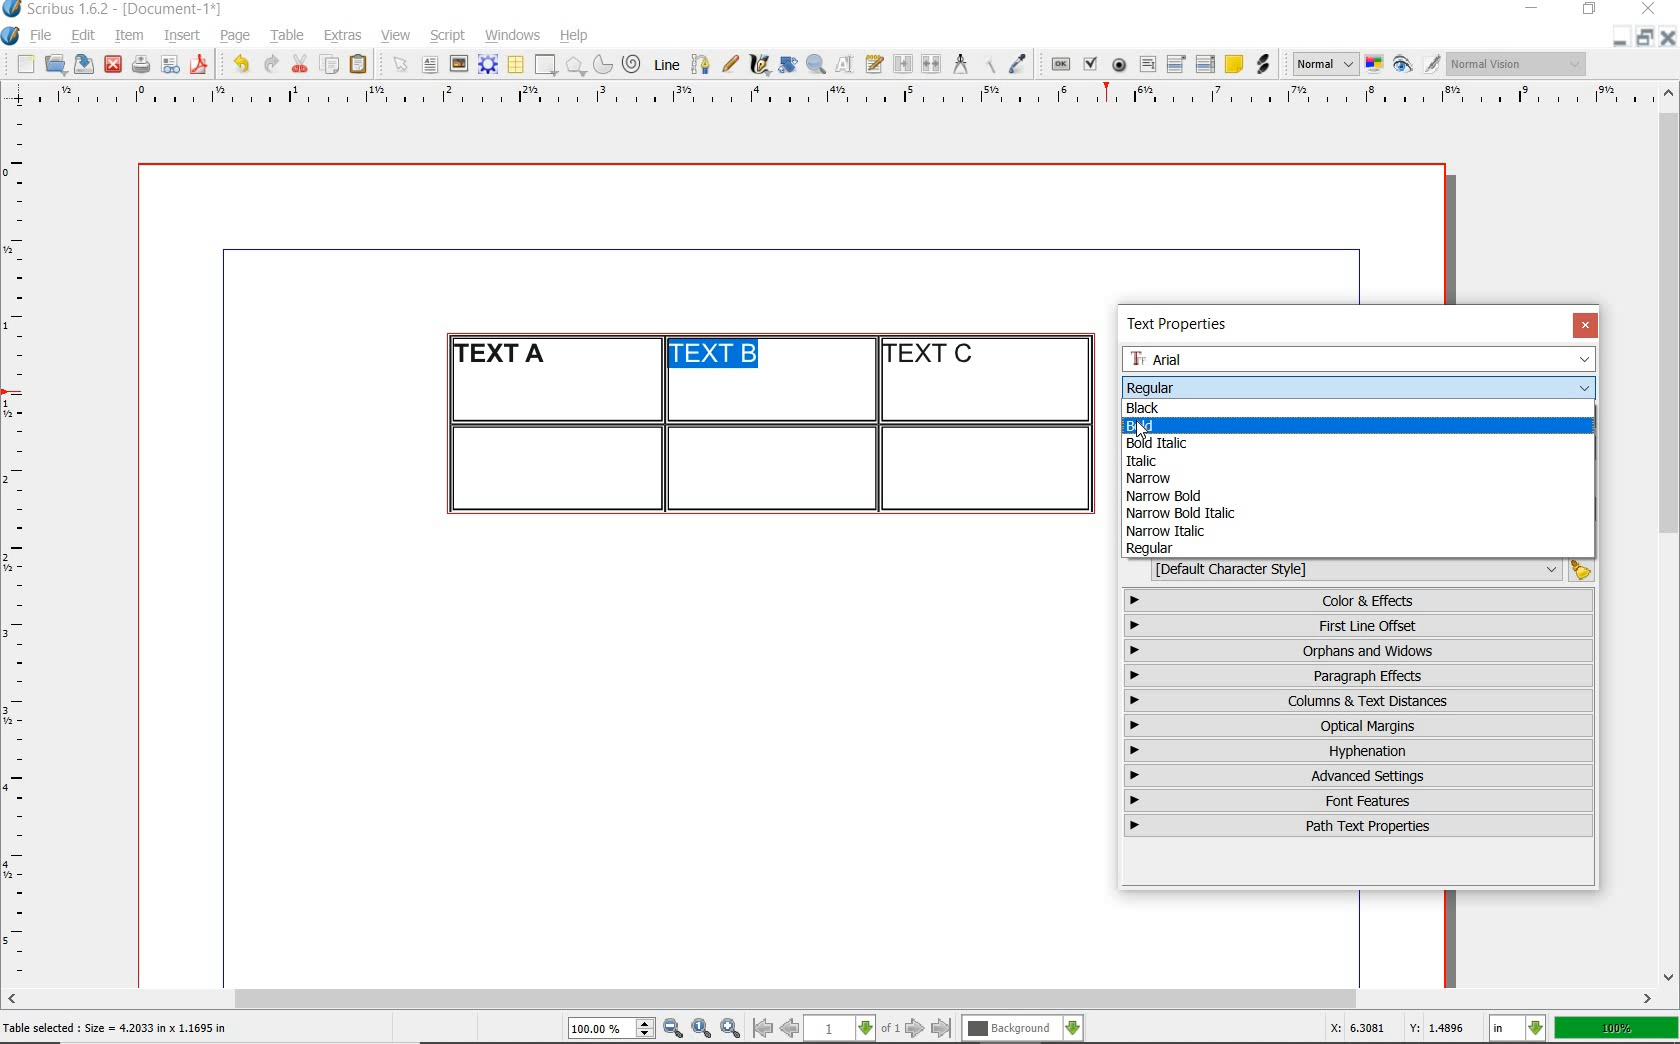 The width and height of the screenshot is (1680, 1044). Describe the element at coordinates (1139, 461) in the screenshot. I see `italic` at that location.